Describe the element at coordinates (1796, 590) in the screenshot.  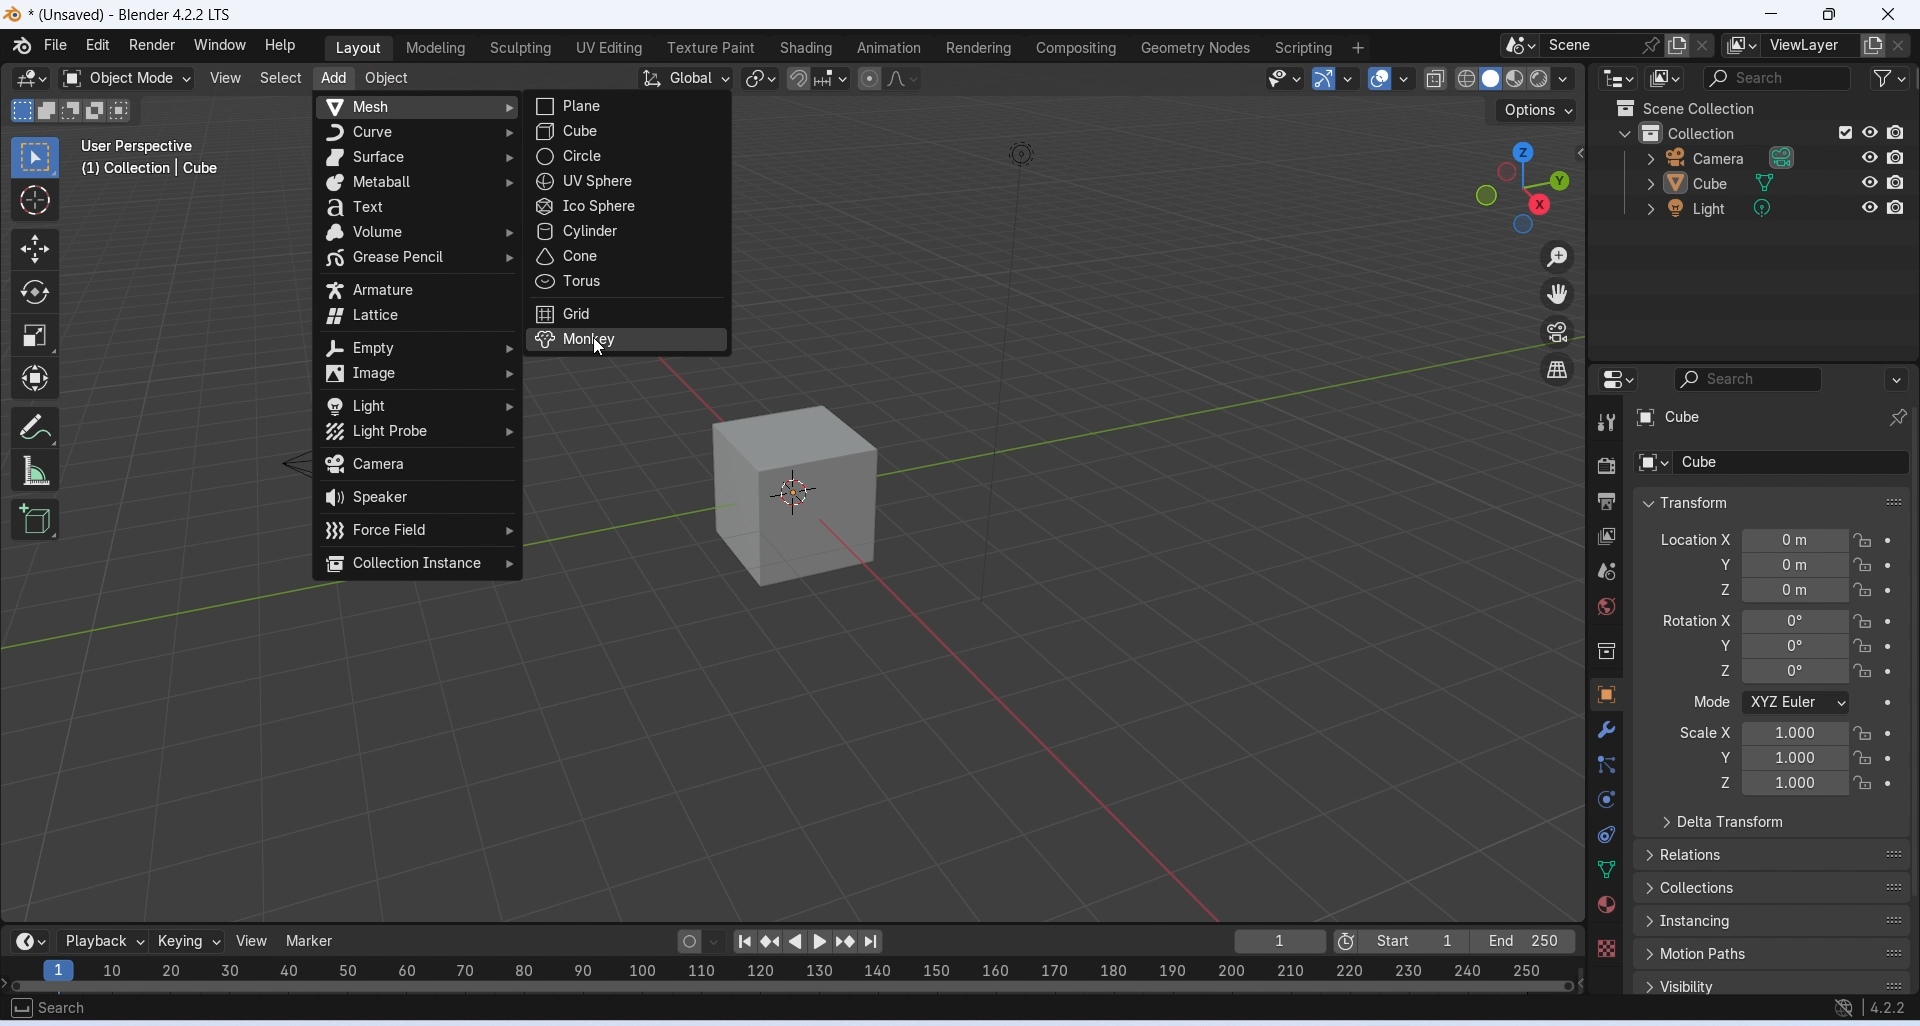
I see `location` at that location.